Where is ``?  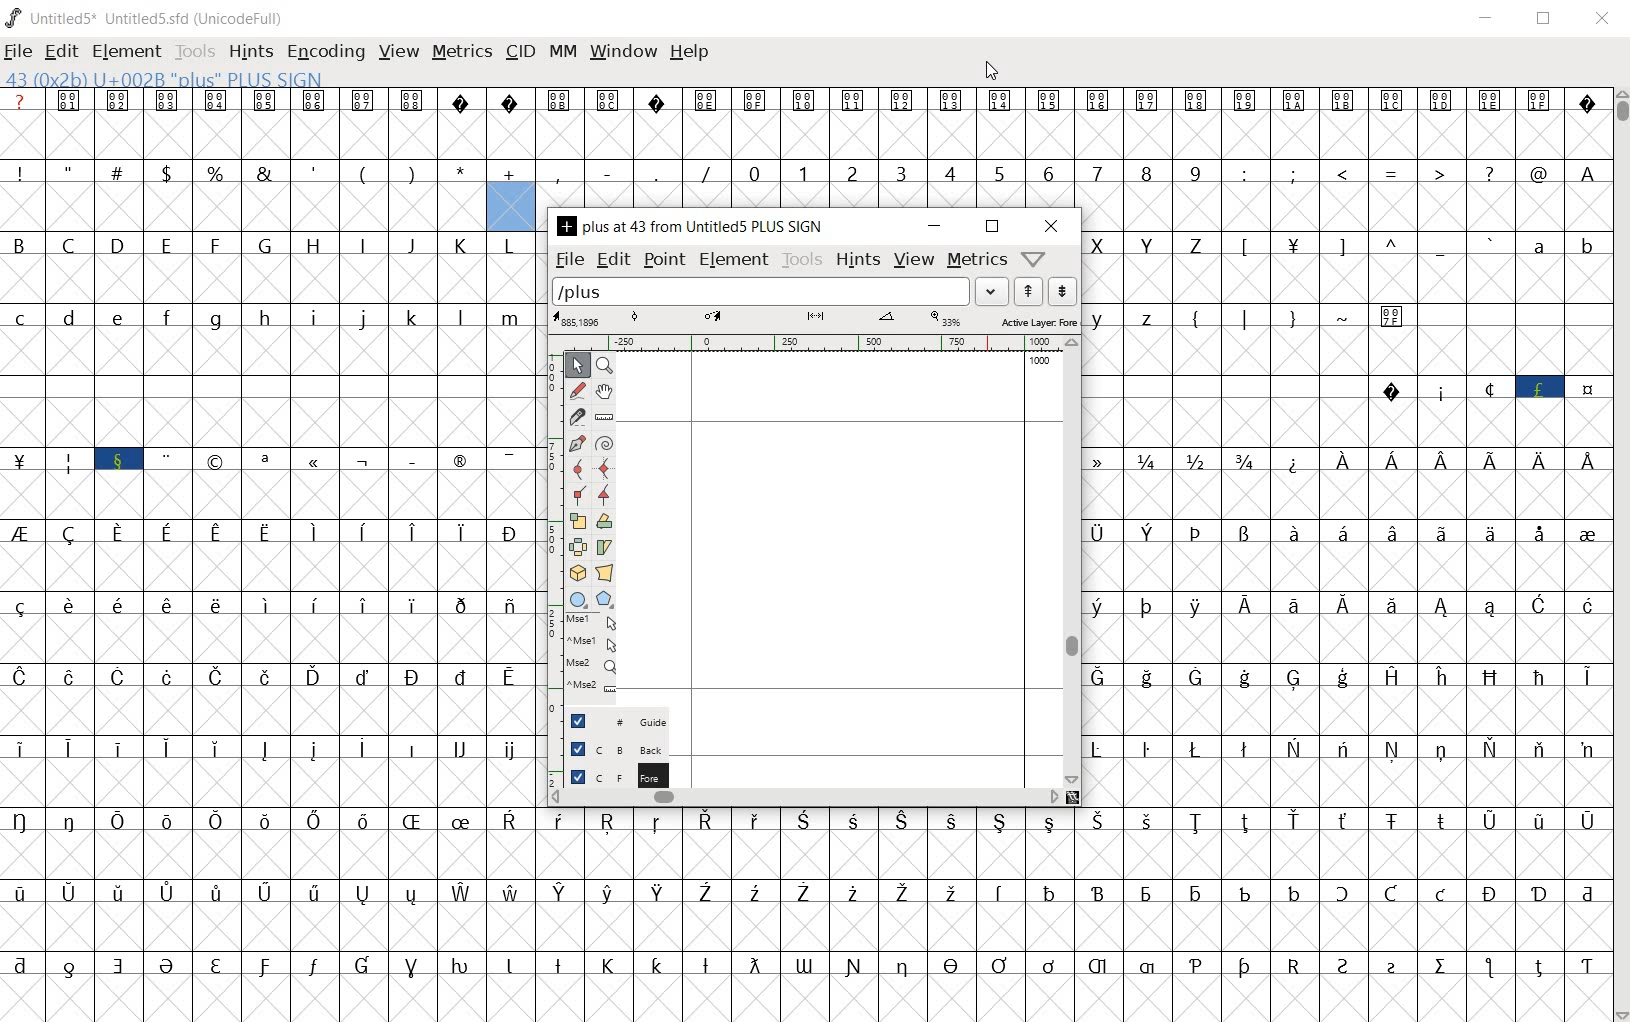
 is located at coordinates (1173, 628).